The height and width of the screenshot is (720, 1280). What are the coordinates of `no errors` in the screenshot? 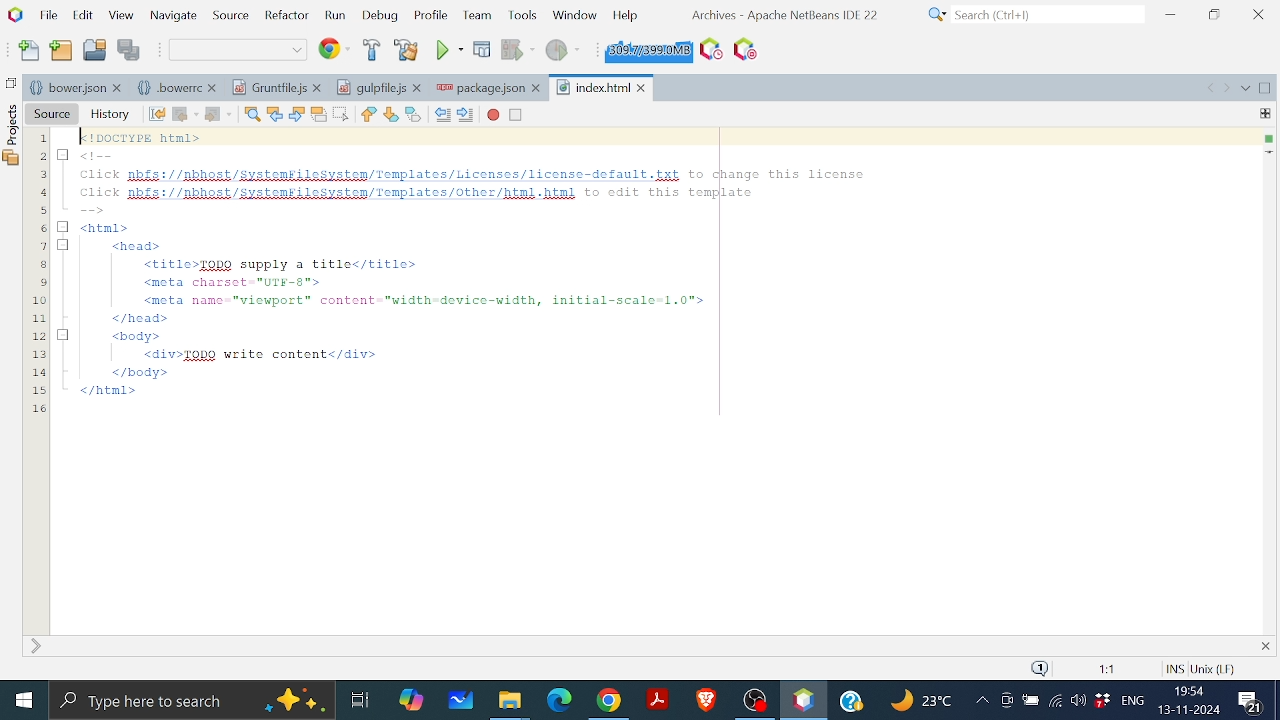 It's located at (1270, 138).